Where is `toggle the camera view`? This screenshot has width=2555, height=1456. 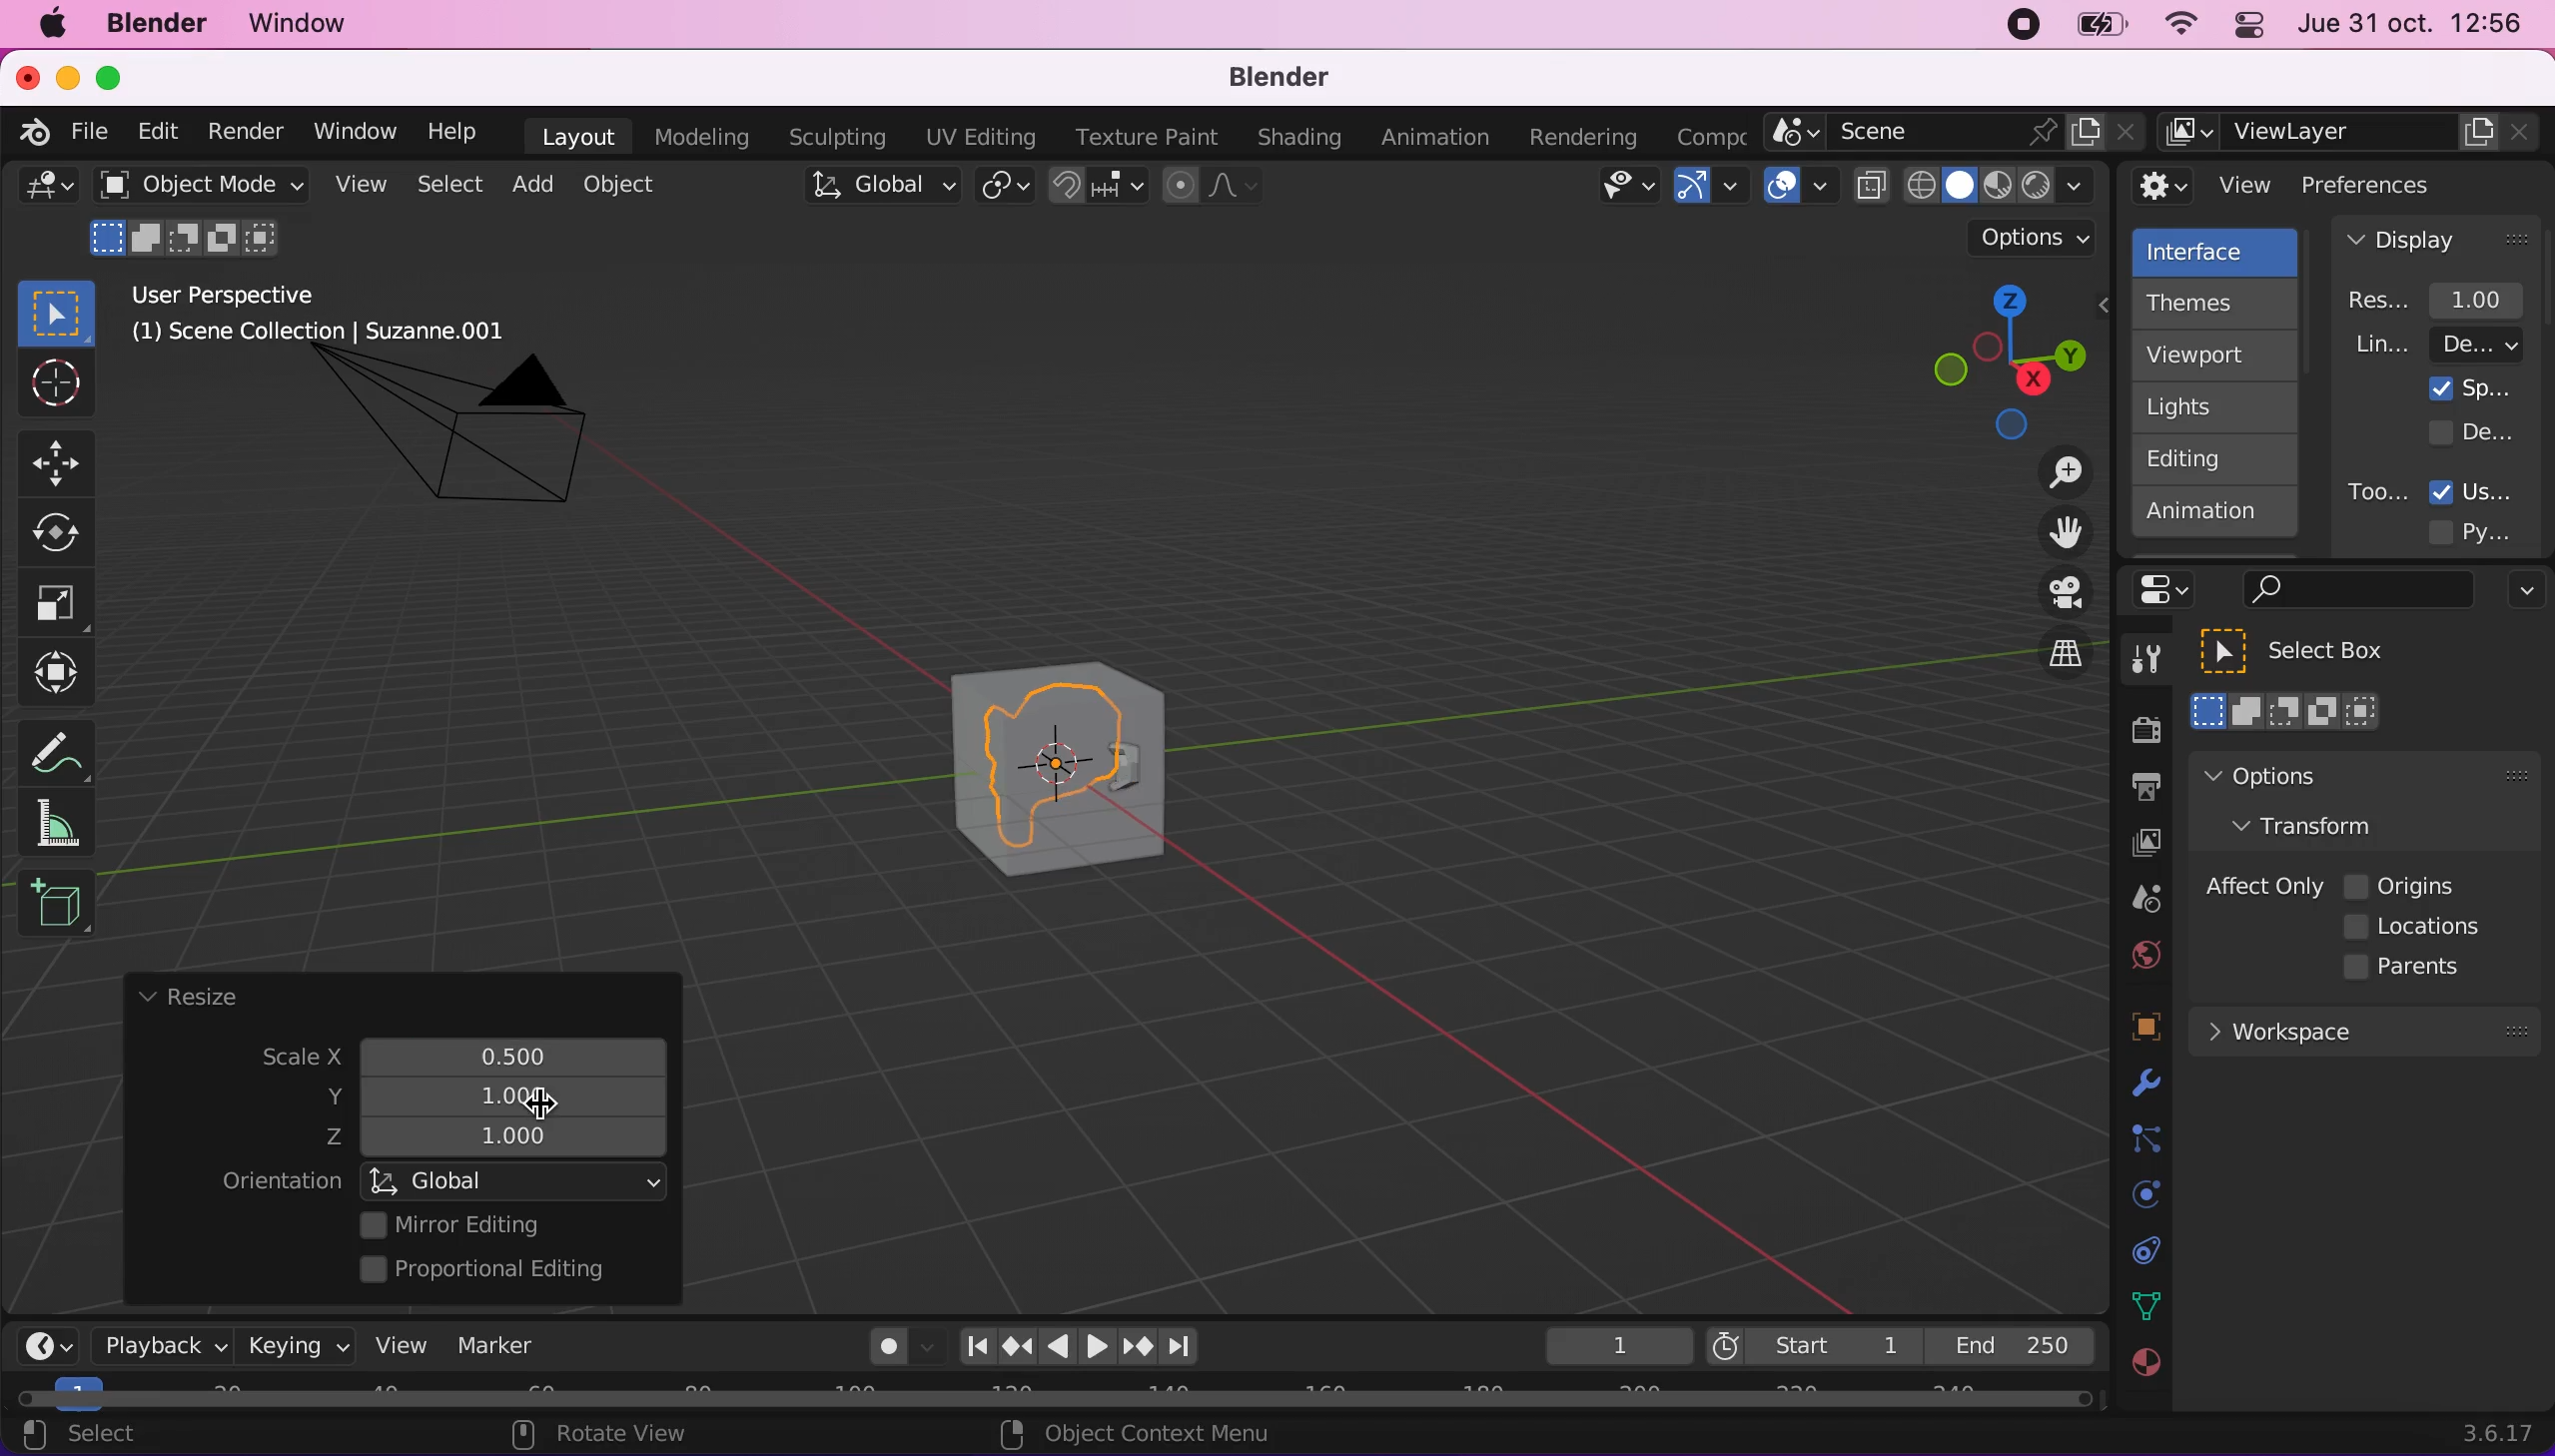
toggle the camera view is located at coordinates (2052, 594).